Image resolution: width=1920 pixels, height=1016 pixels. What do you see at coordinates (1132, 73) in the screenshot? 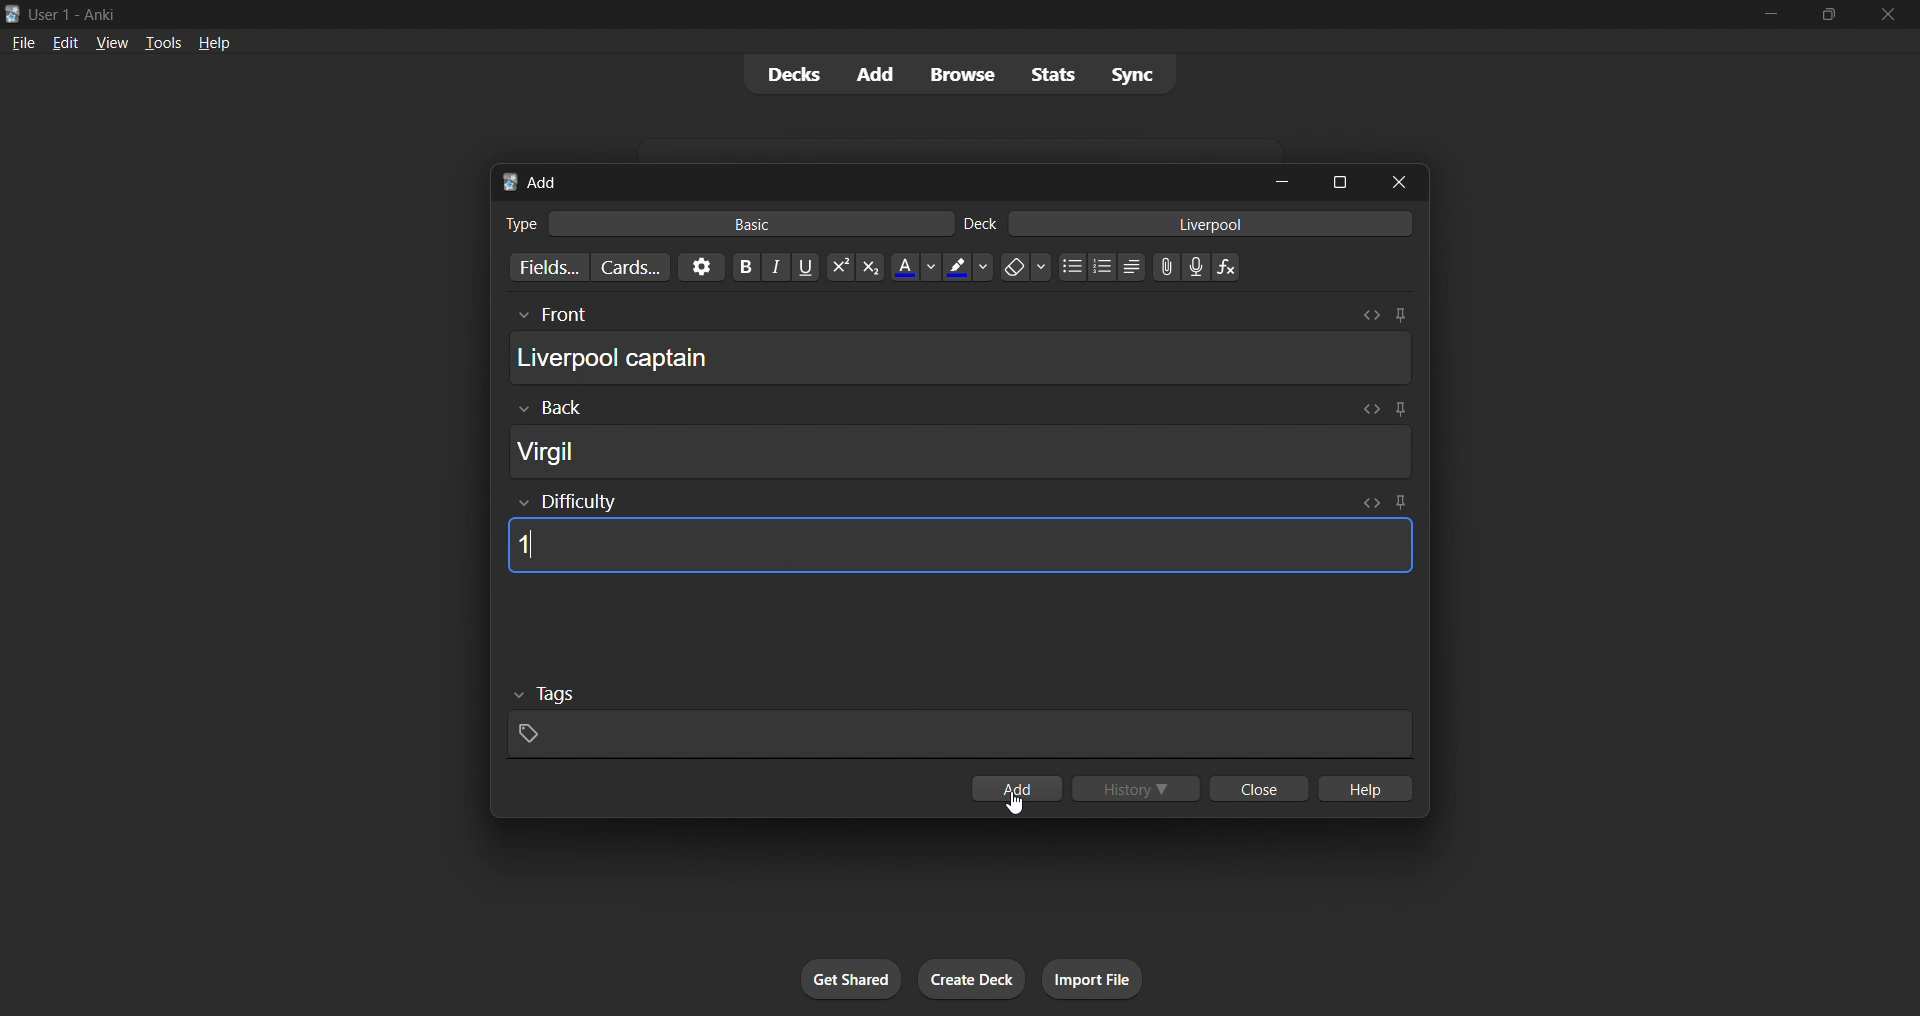
I see `sync` at bounding box center [1132, 73].